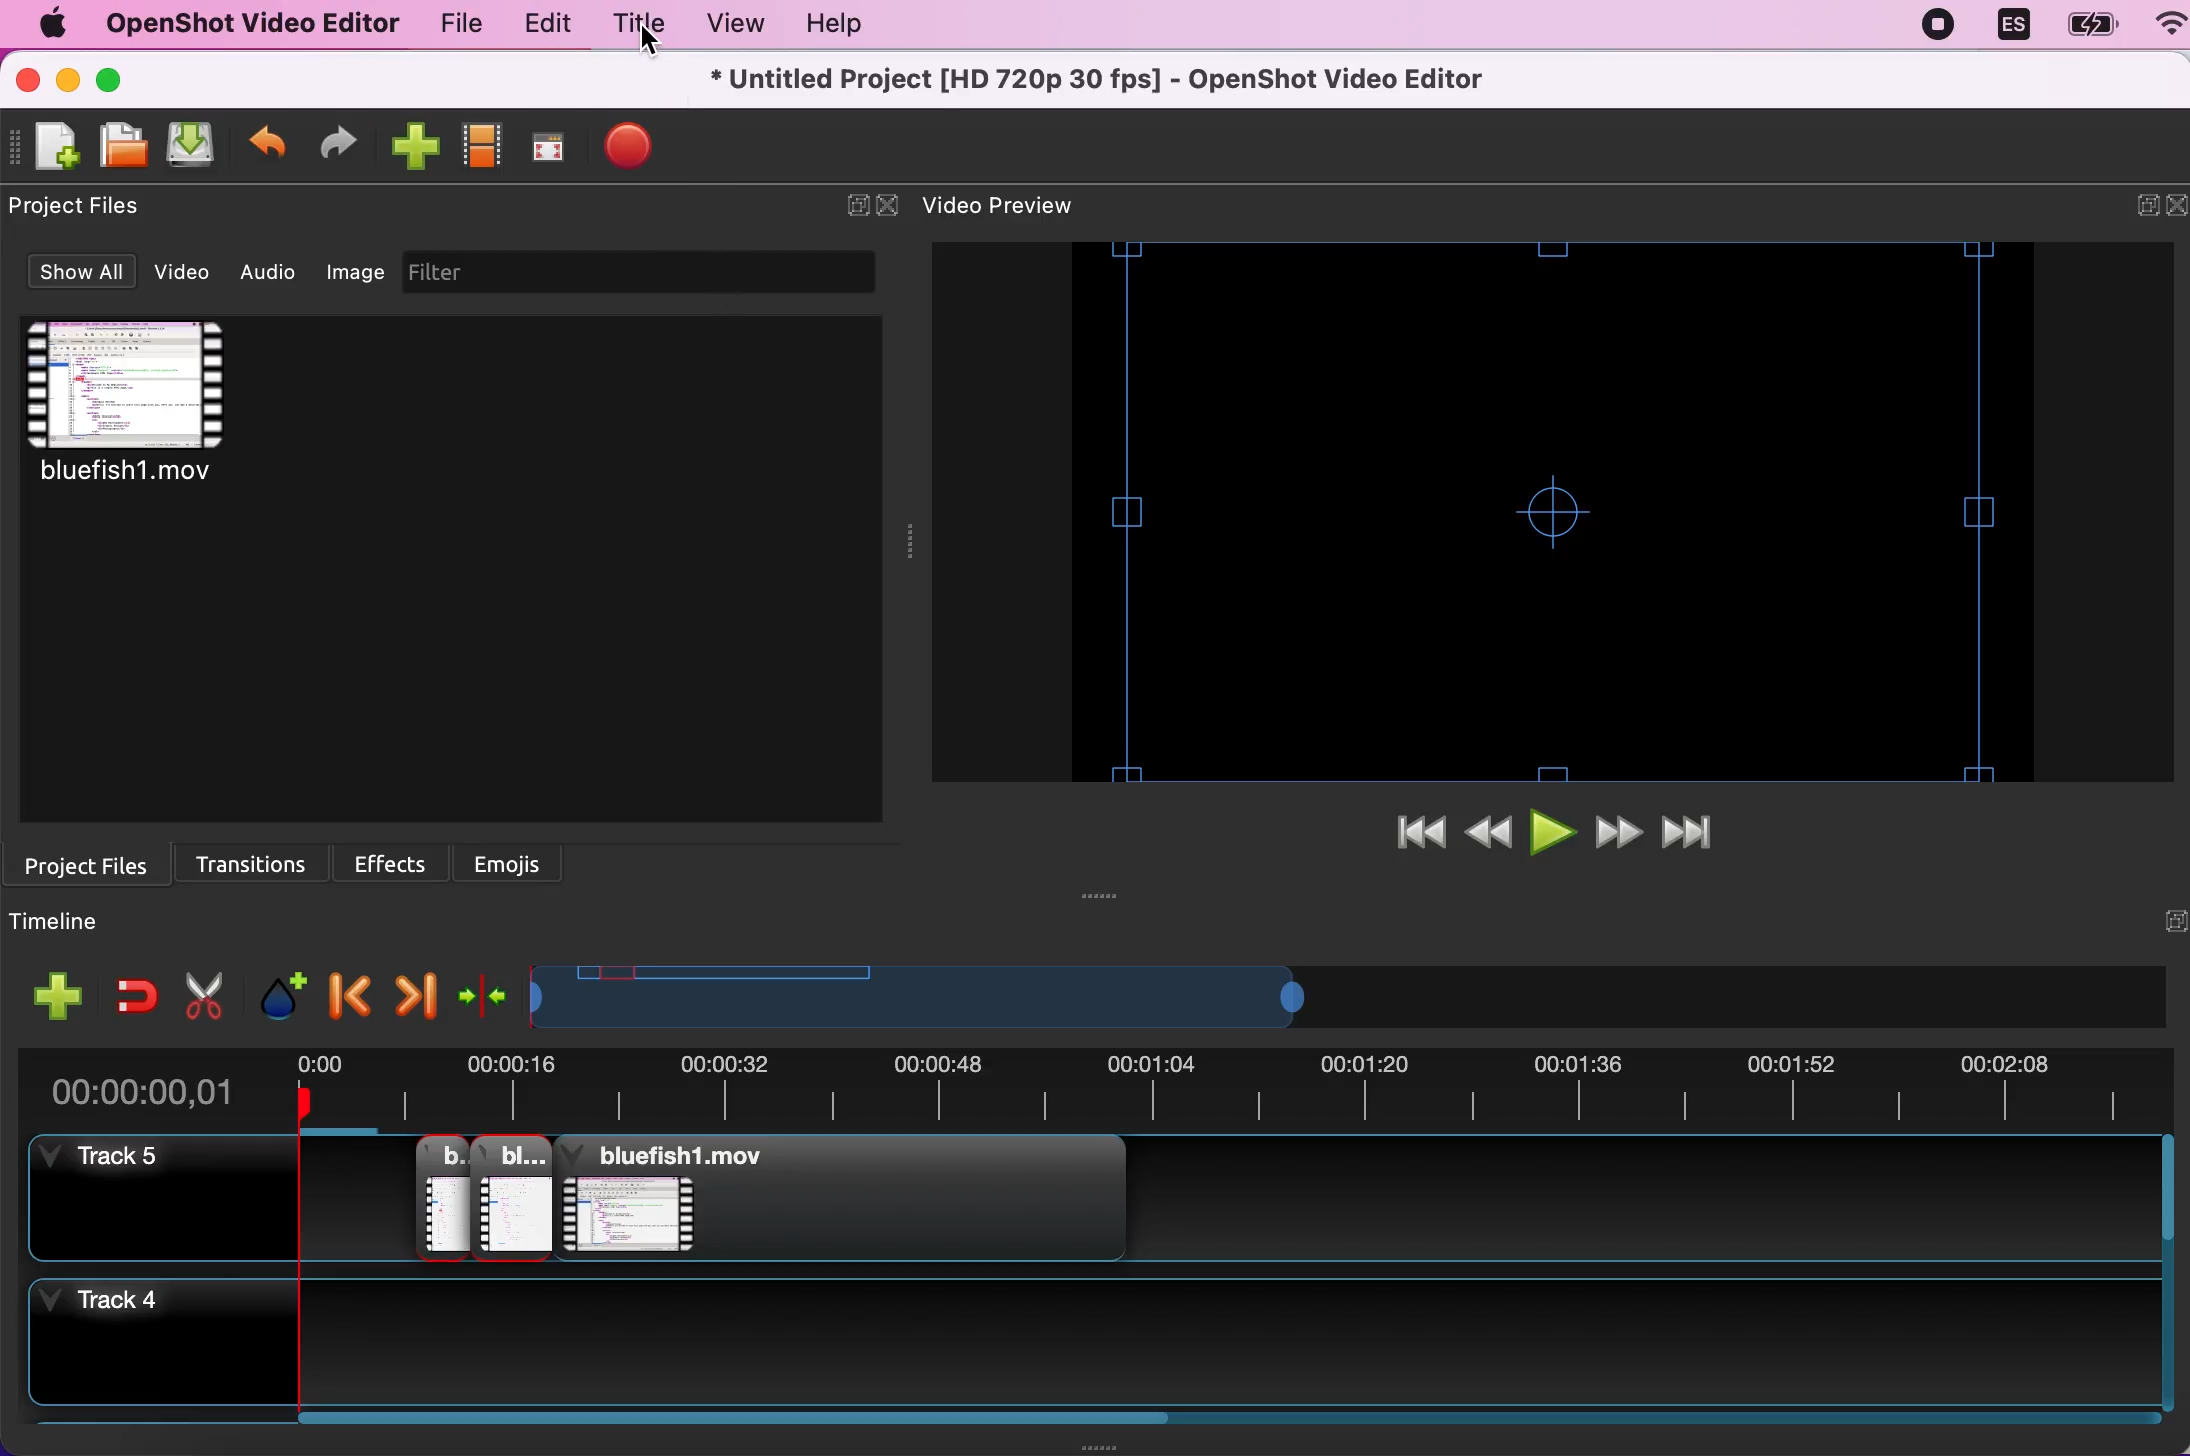 Image resolution: width=2190 pixels, height=1456 pixels. What do you see at coordinates (2011, 26) in the screenshot?
I see `language` at bounding box center [2011, 26].